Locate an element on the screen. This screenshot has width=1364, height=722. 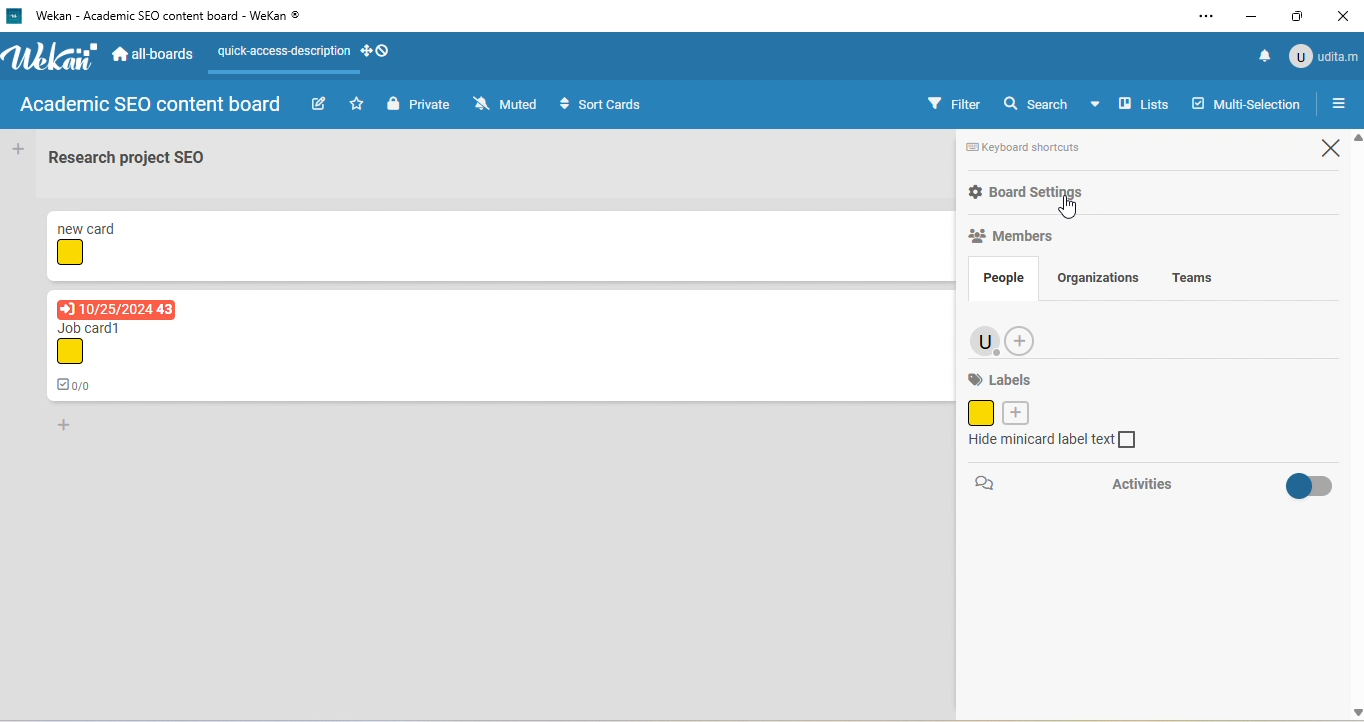
Research project SEO is located at coordinates (129, 157).